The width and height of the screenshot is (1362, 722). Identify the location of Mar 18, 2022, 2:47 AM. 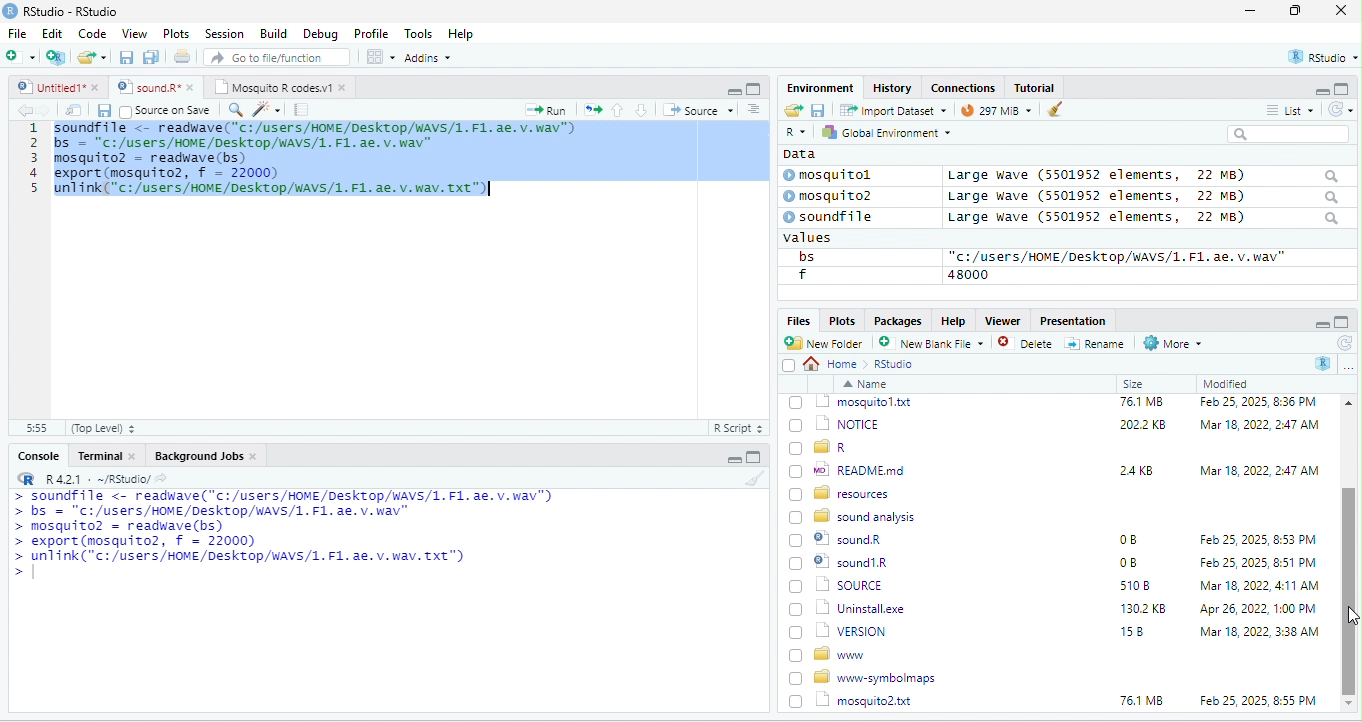
(1259, 588).